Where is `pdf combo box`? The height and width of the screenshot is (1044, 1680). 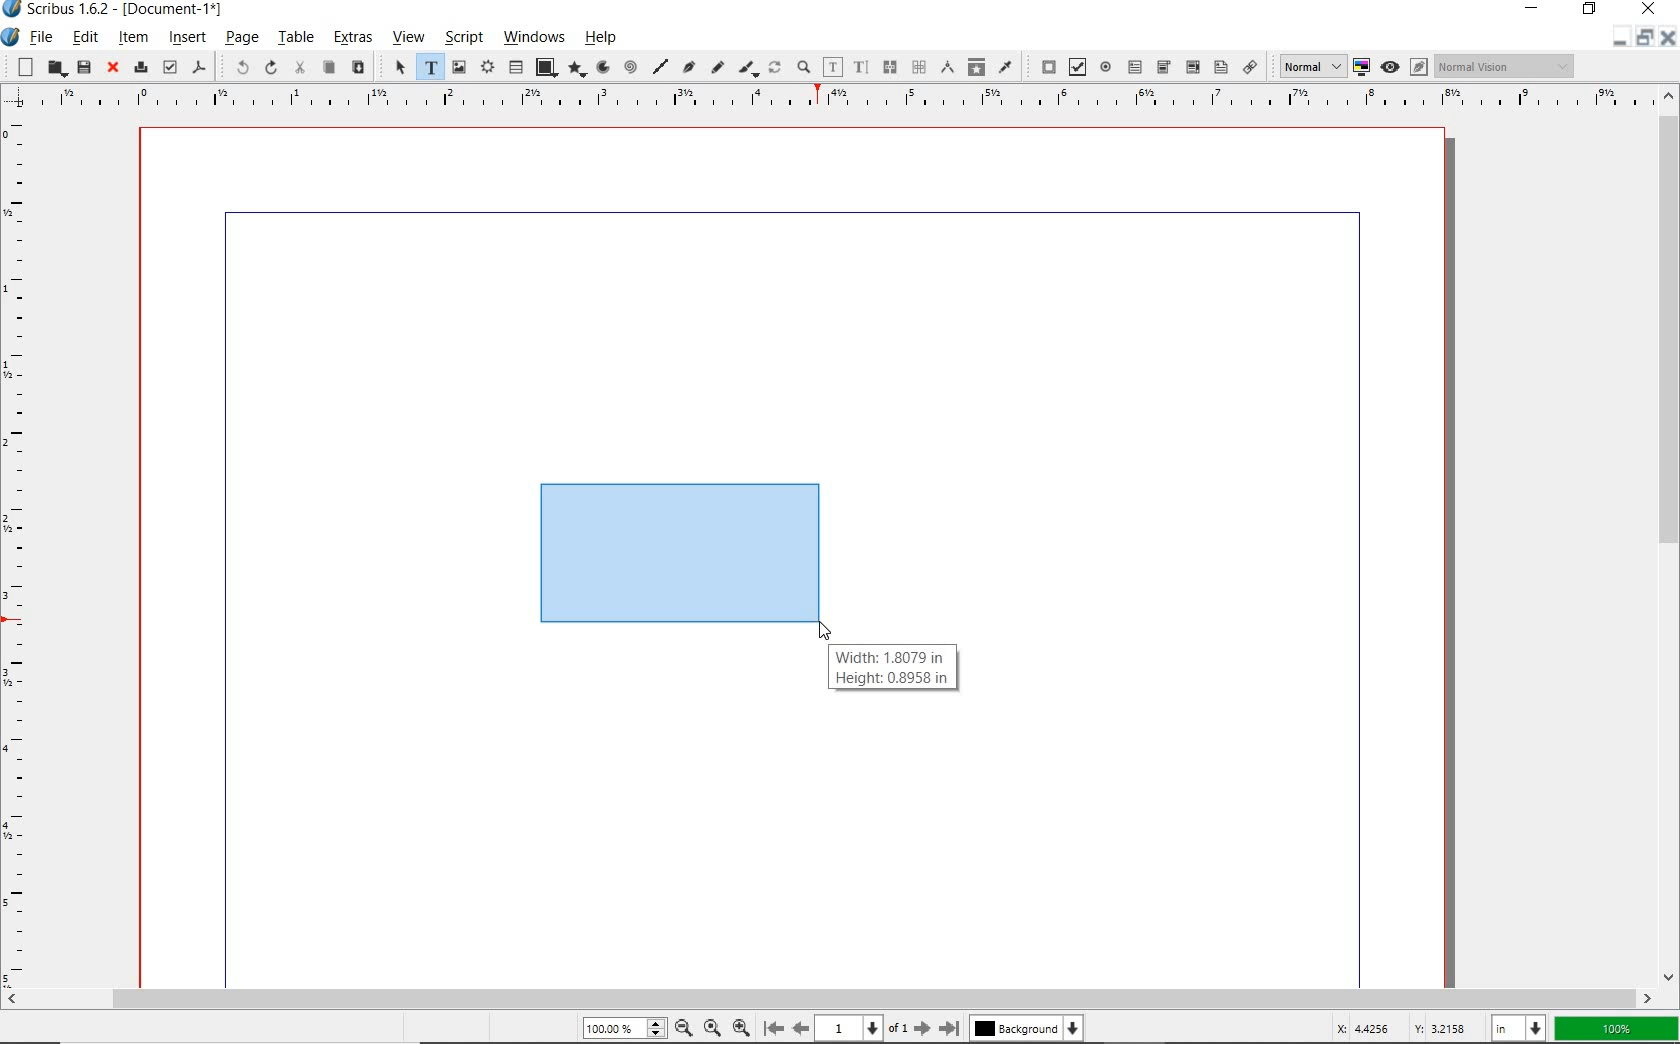 pdf combo box is located at coordinates (1163, 68).